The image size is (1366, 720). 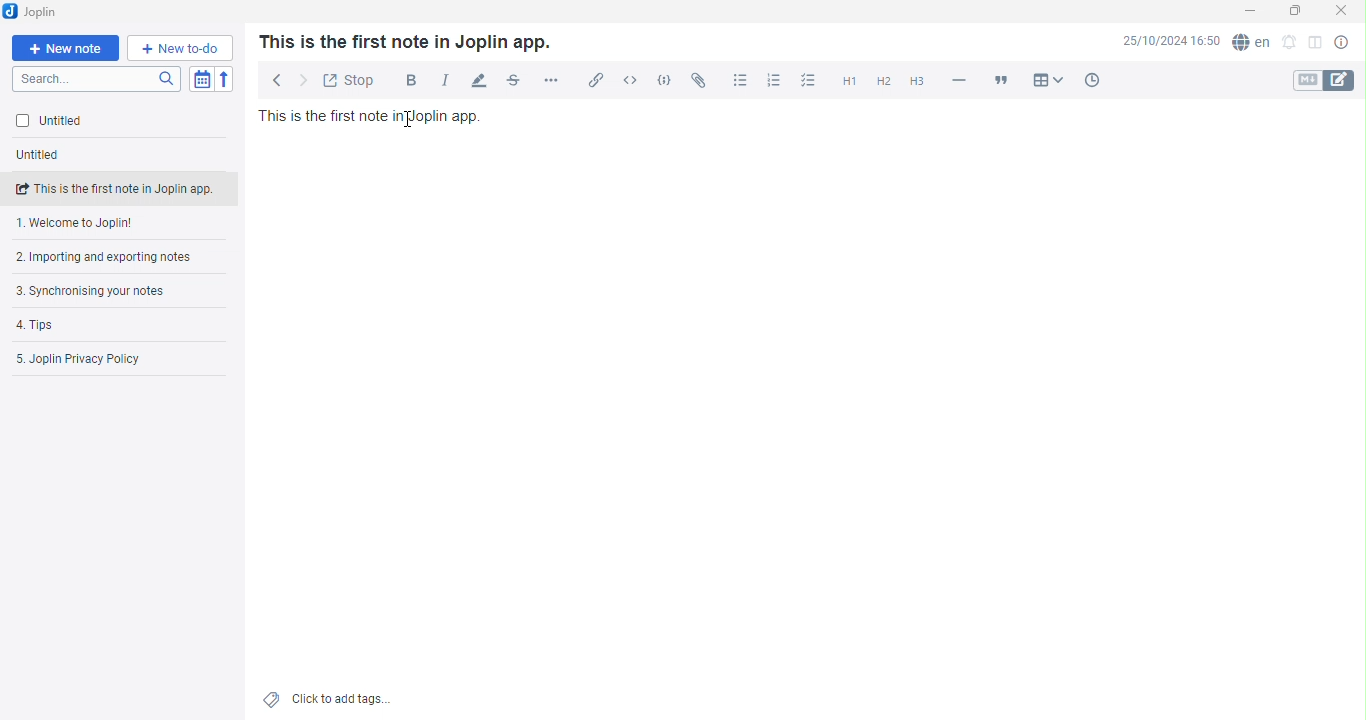 What do you see at coordinates (109, 359) in the screenshot?
I see `Joplin privacy policy` at bounding box center [109, 359].